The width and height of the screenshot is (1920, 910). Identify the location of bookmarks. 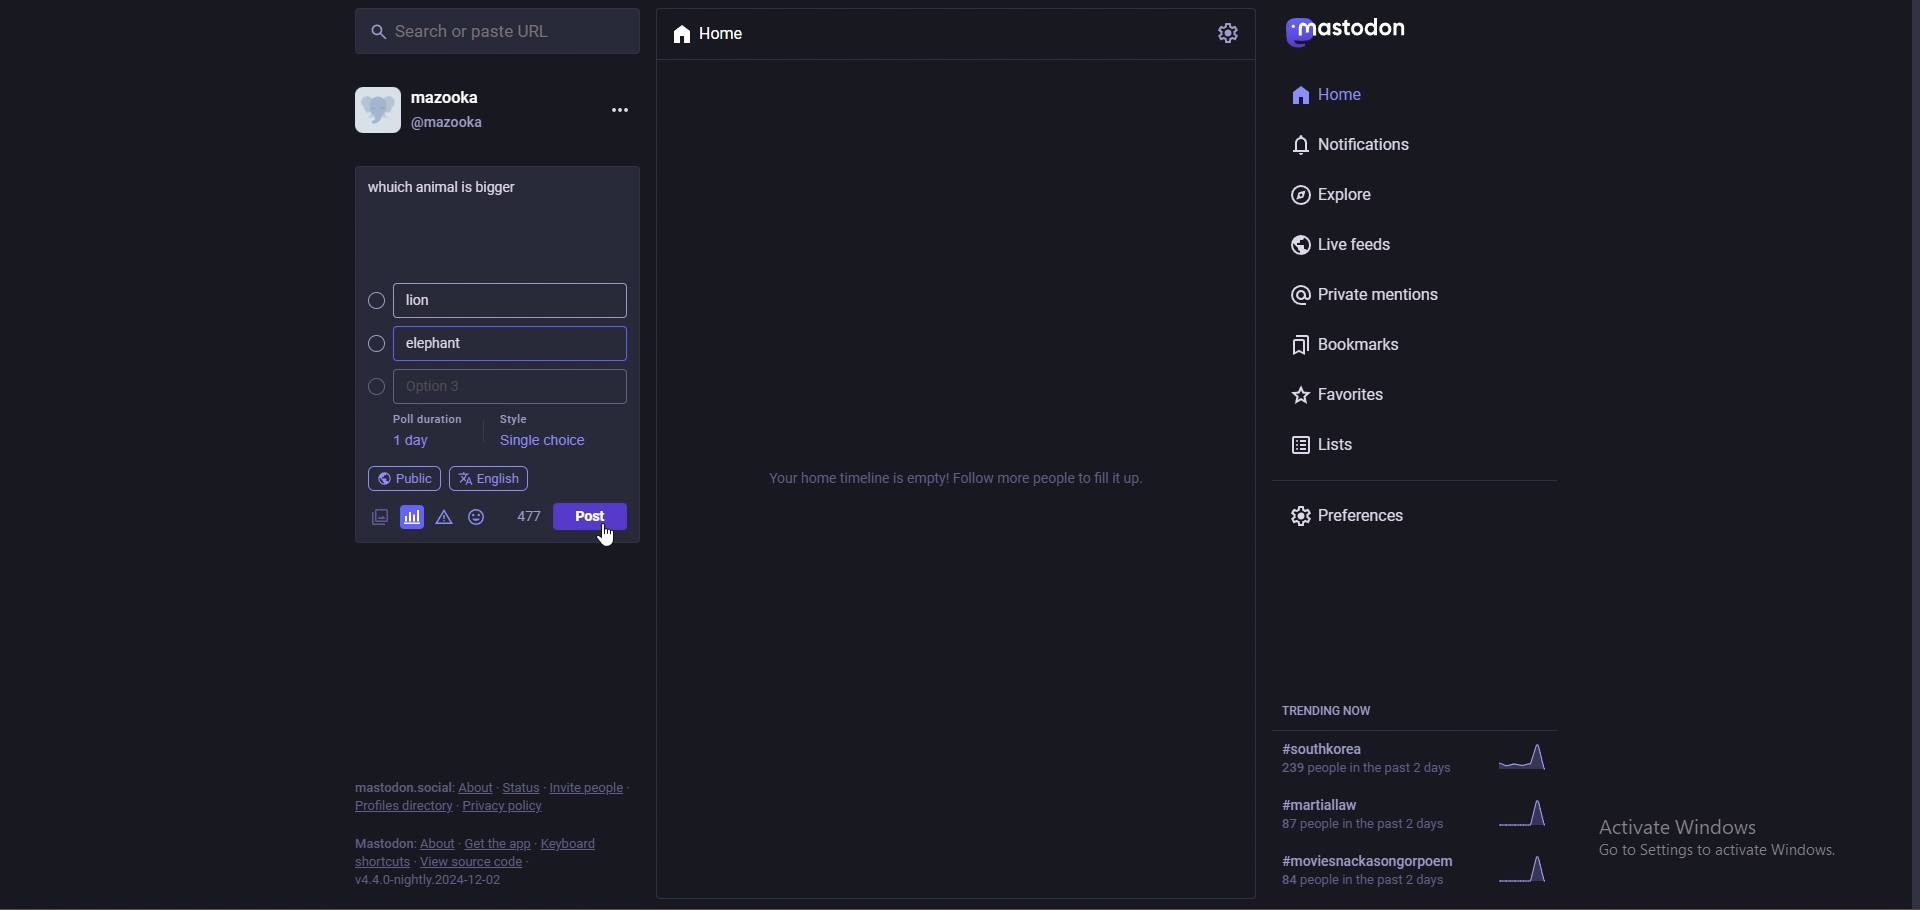
(1379, 344).